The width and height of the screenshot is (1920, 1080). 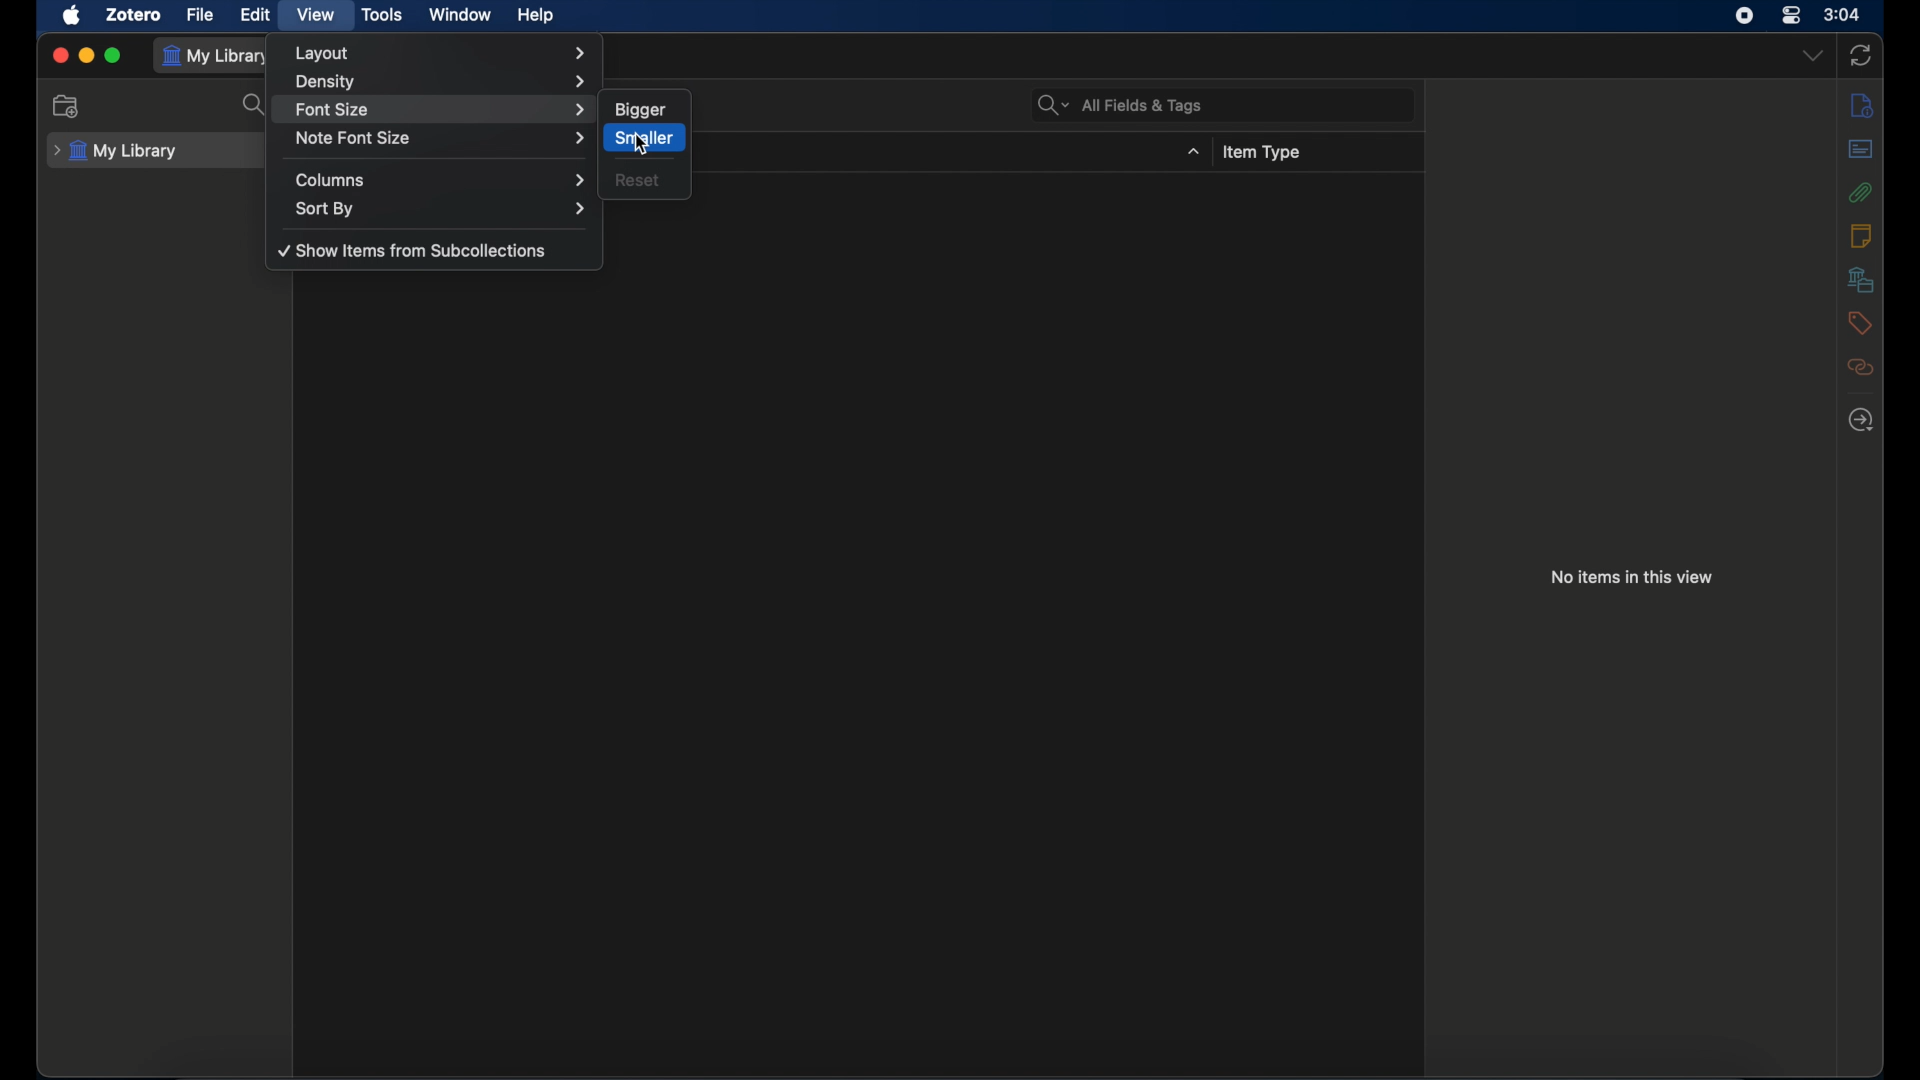 I want to click on edit, so click(x=258, y=13).